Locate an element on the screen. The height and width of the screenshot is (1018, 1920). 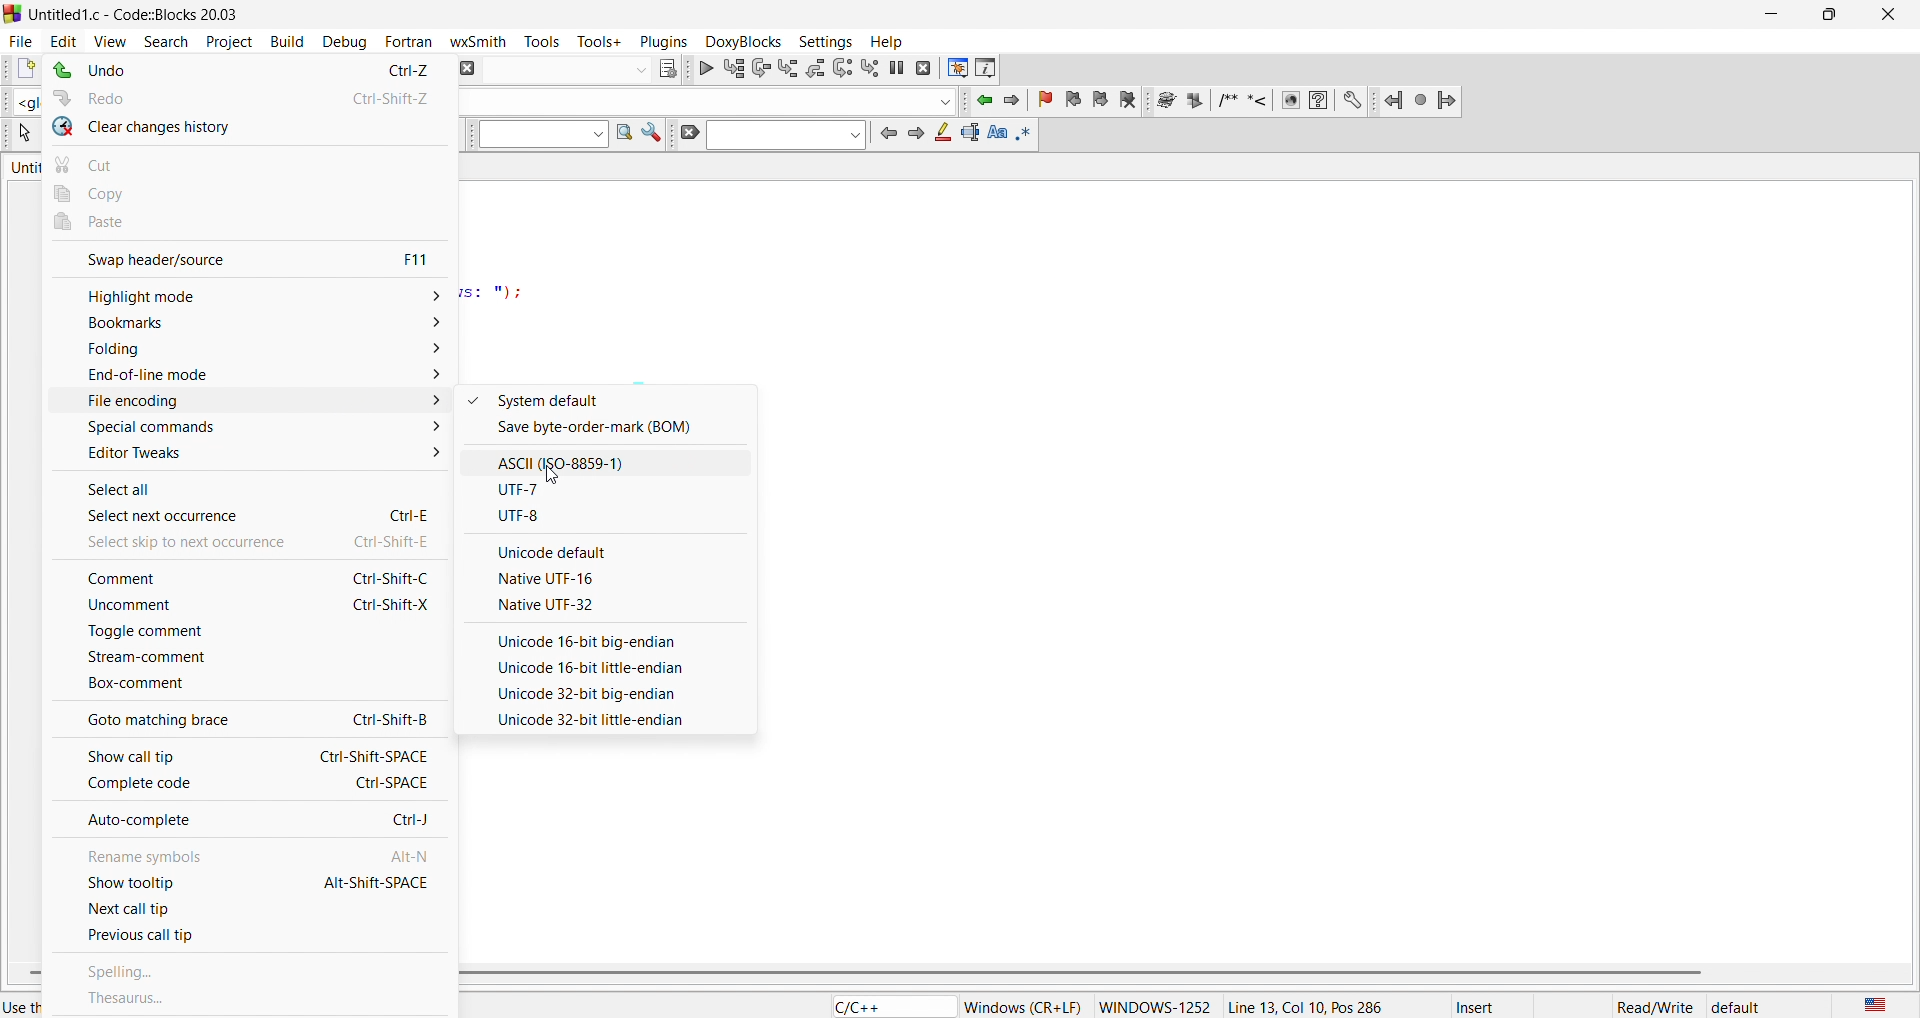
next line is located at coordinates (760, 69).